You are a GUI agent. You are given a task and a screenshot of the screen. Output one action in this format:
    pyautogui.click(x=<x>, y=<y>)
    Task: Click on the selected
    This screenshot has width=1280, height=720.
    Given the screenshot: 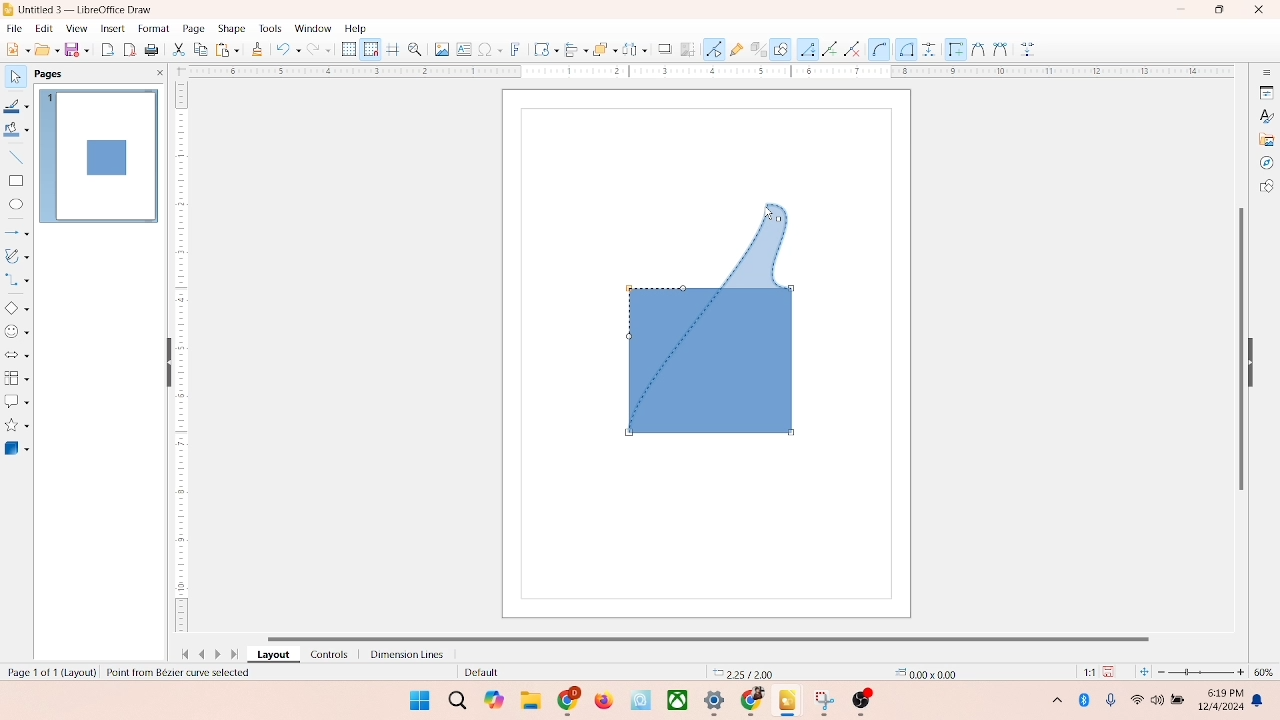 What is the action you would take?
    pyautogui.click(x=189, y=673)
    